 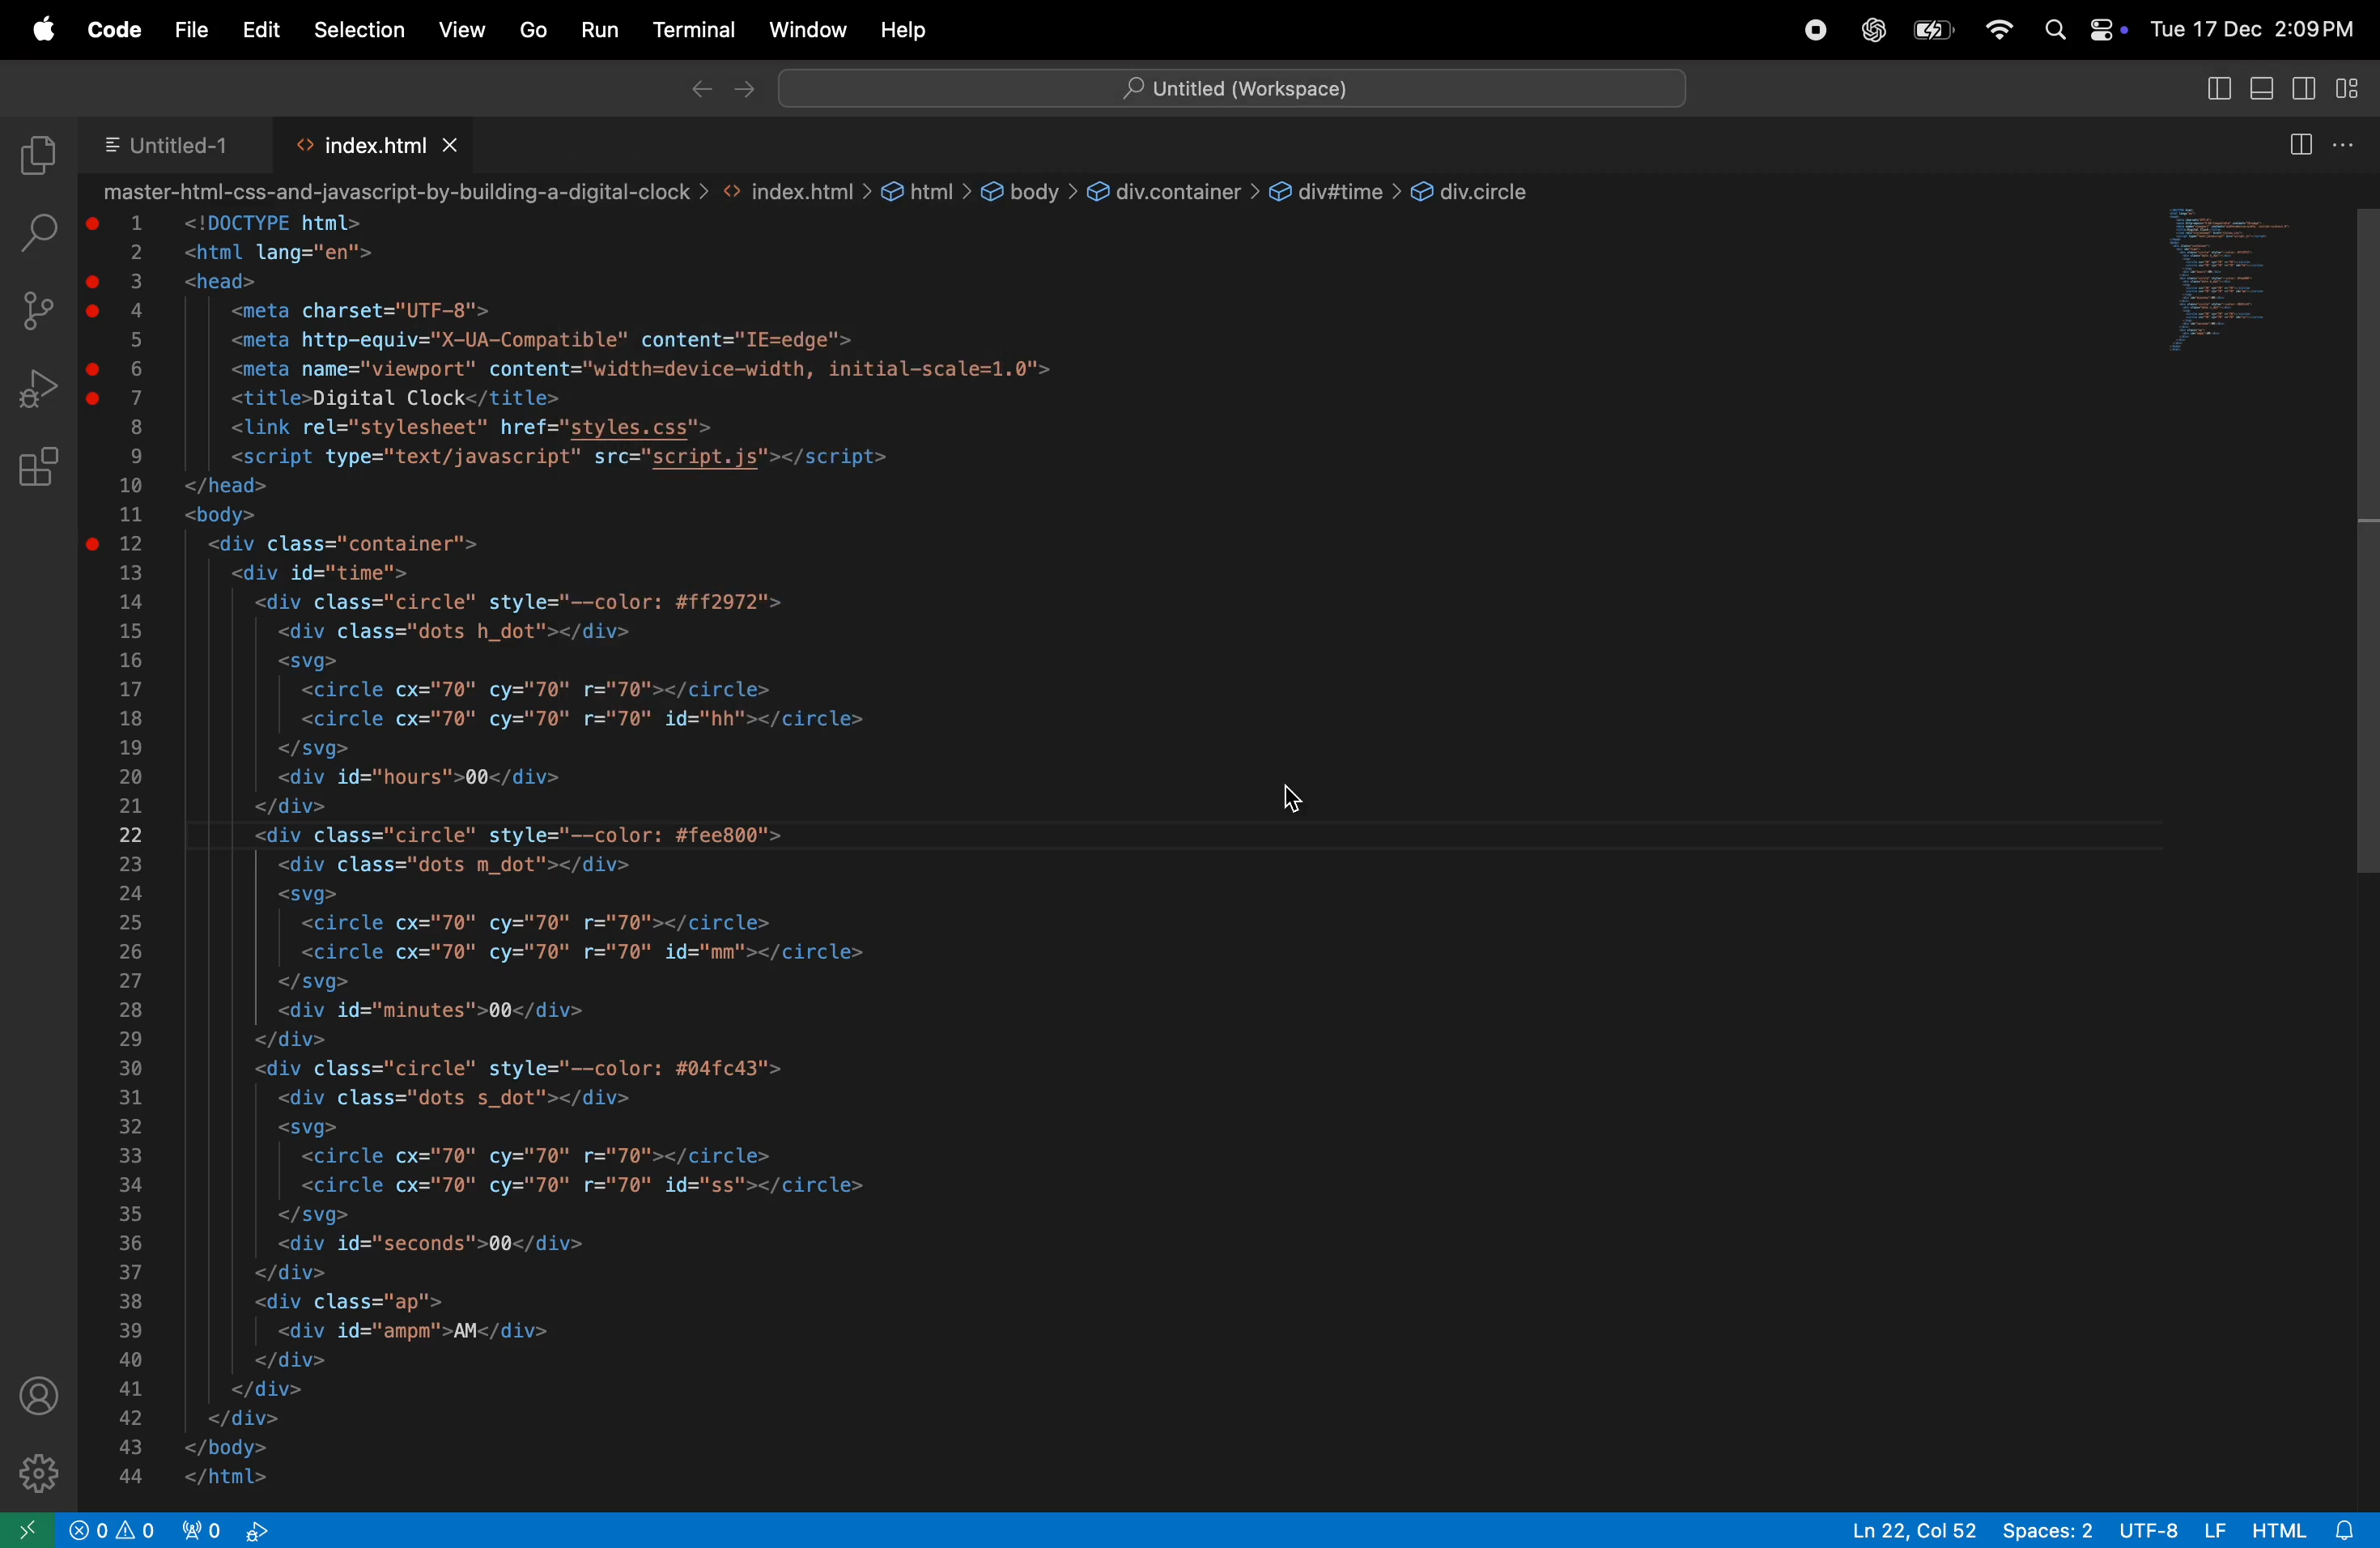 I want to click on apple menu, so click(x=45, y=28).